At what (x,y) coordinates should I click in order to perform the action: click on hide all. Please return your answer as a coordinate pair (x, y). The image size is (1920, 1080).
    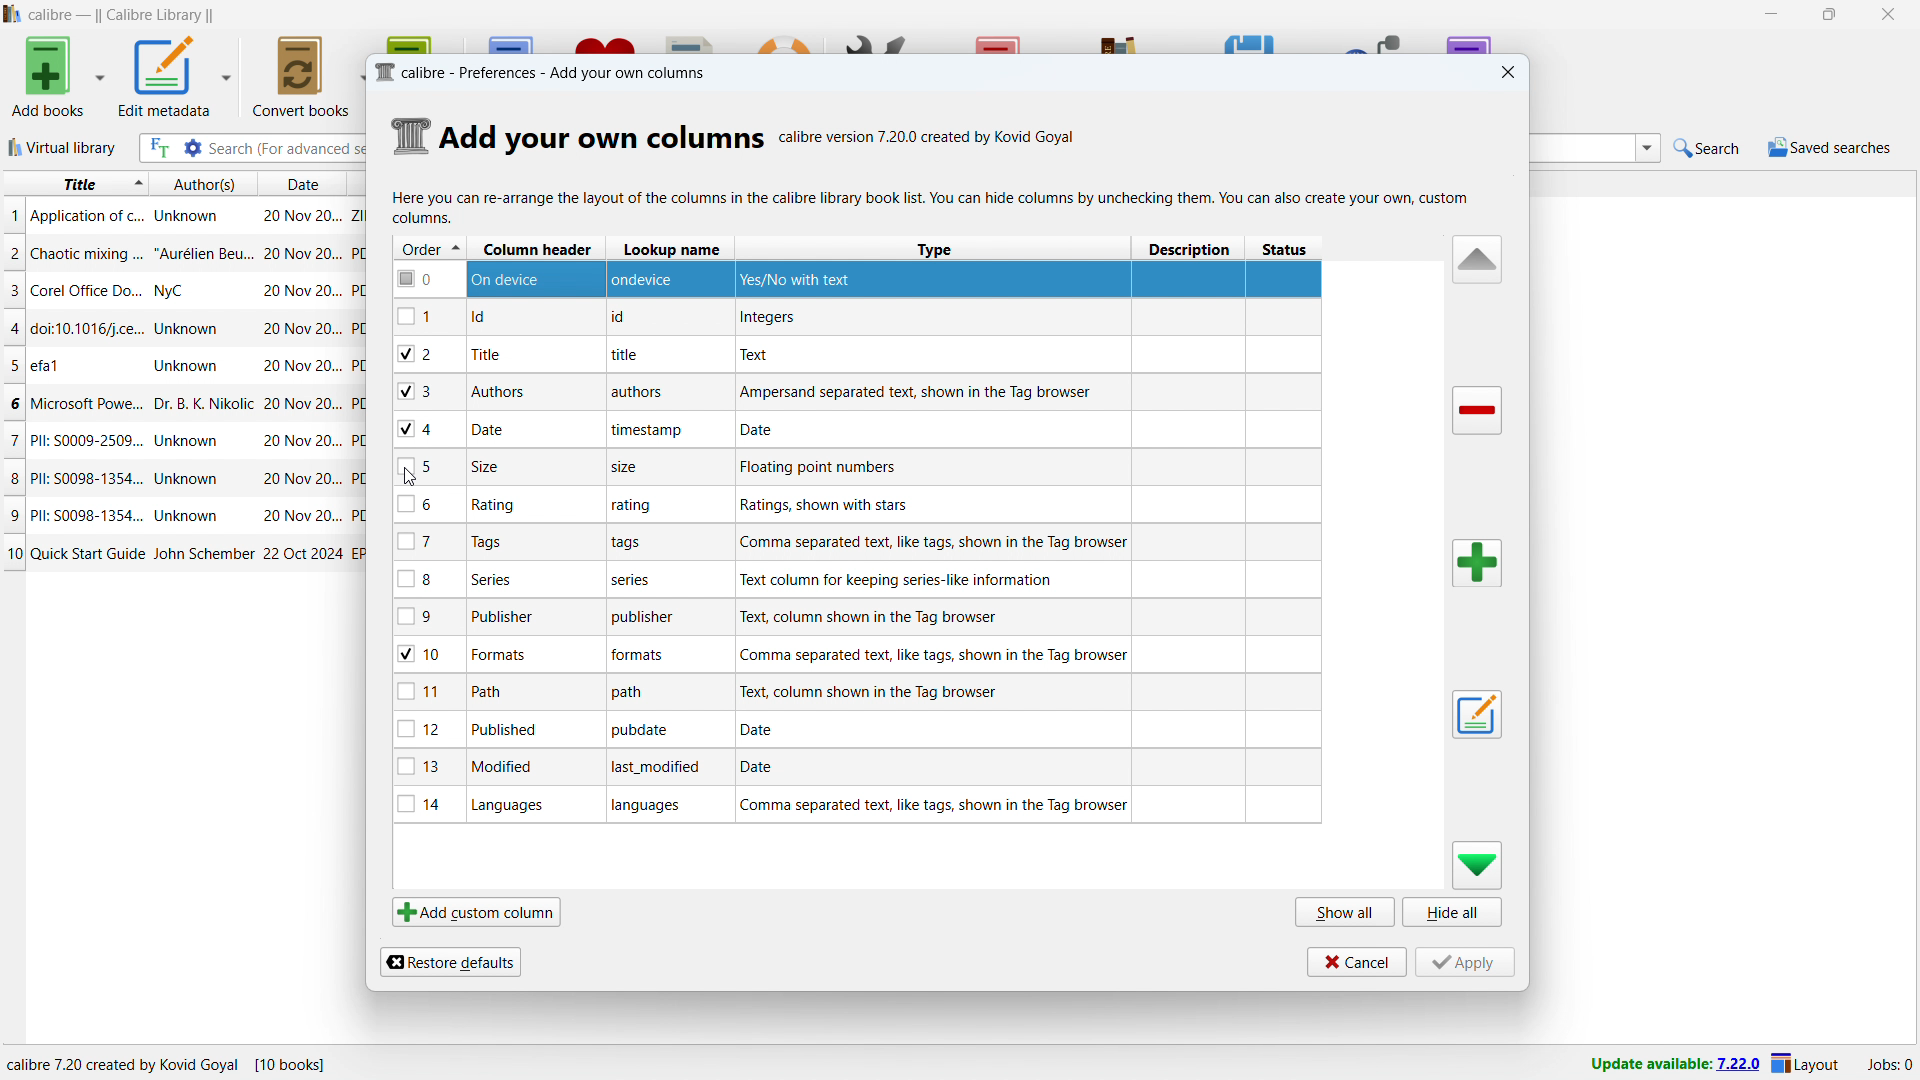
    Looking at the image, I should click on (1453, 913).